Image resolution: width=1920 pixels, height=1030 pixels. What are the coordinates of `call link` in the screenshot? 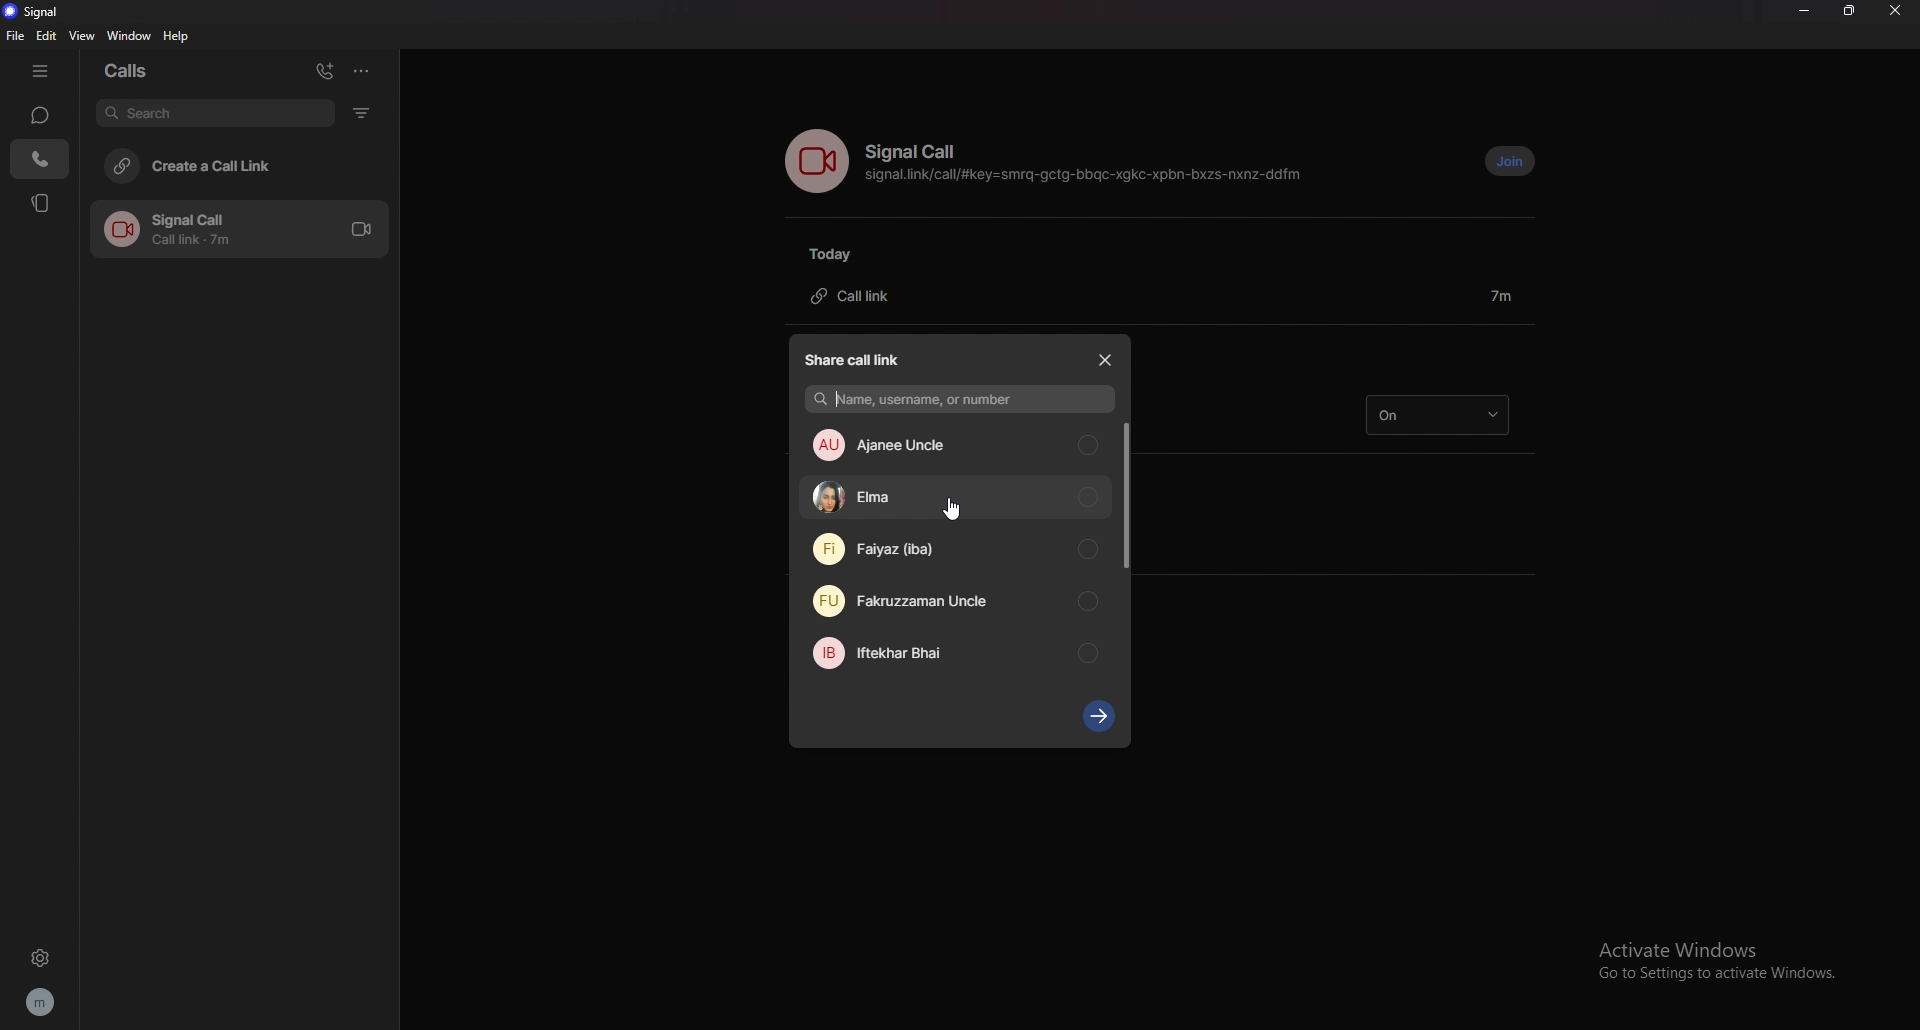 It's located at (862, 298).